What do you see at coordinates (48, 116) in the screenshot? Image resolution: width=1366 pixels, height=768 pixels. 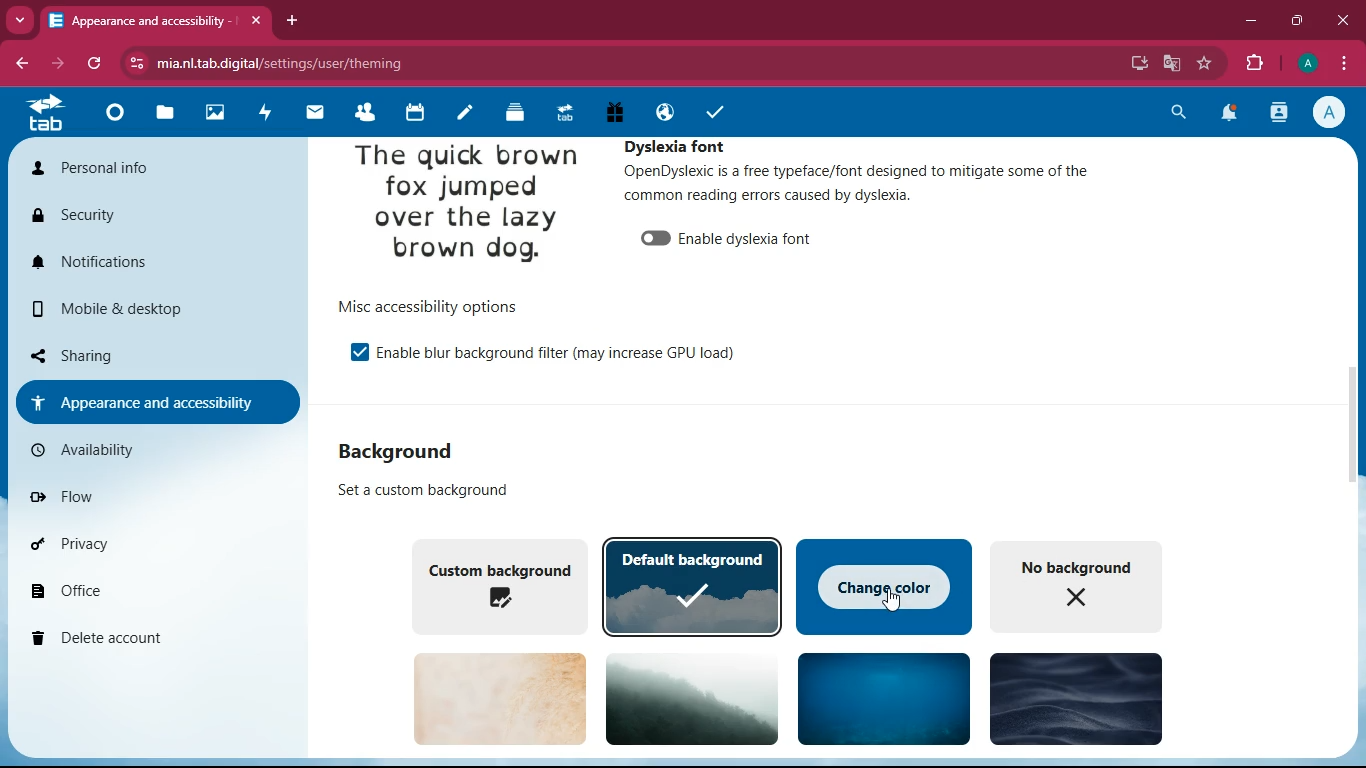 I see `tab` at bounding box center [48, 116].